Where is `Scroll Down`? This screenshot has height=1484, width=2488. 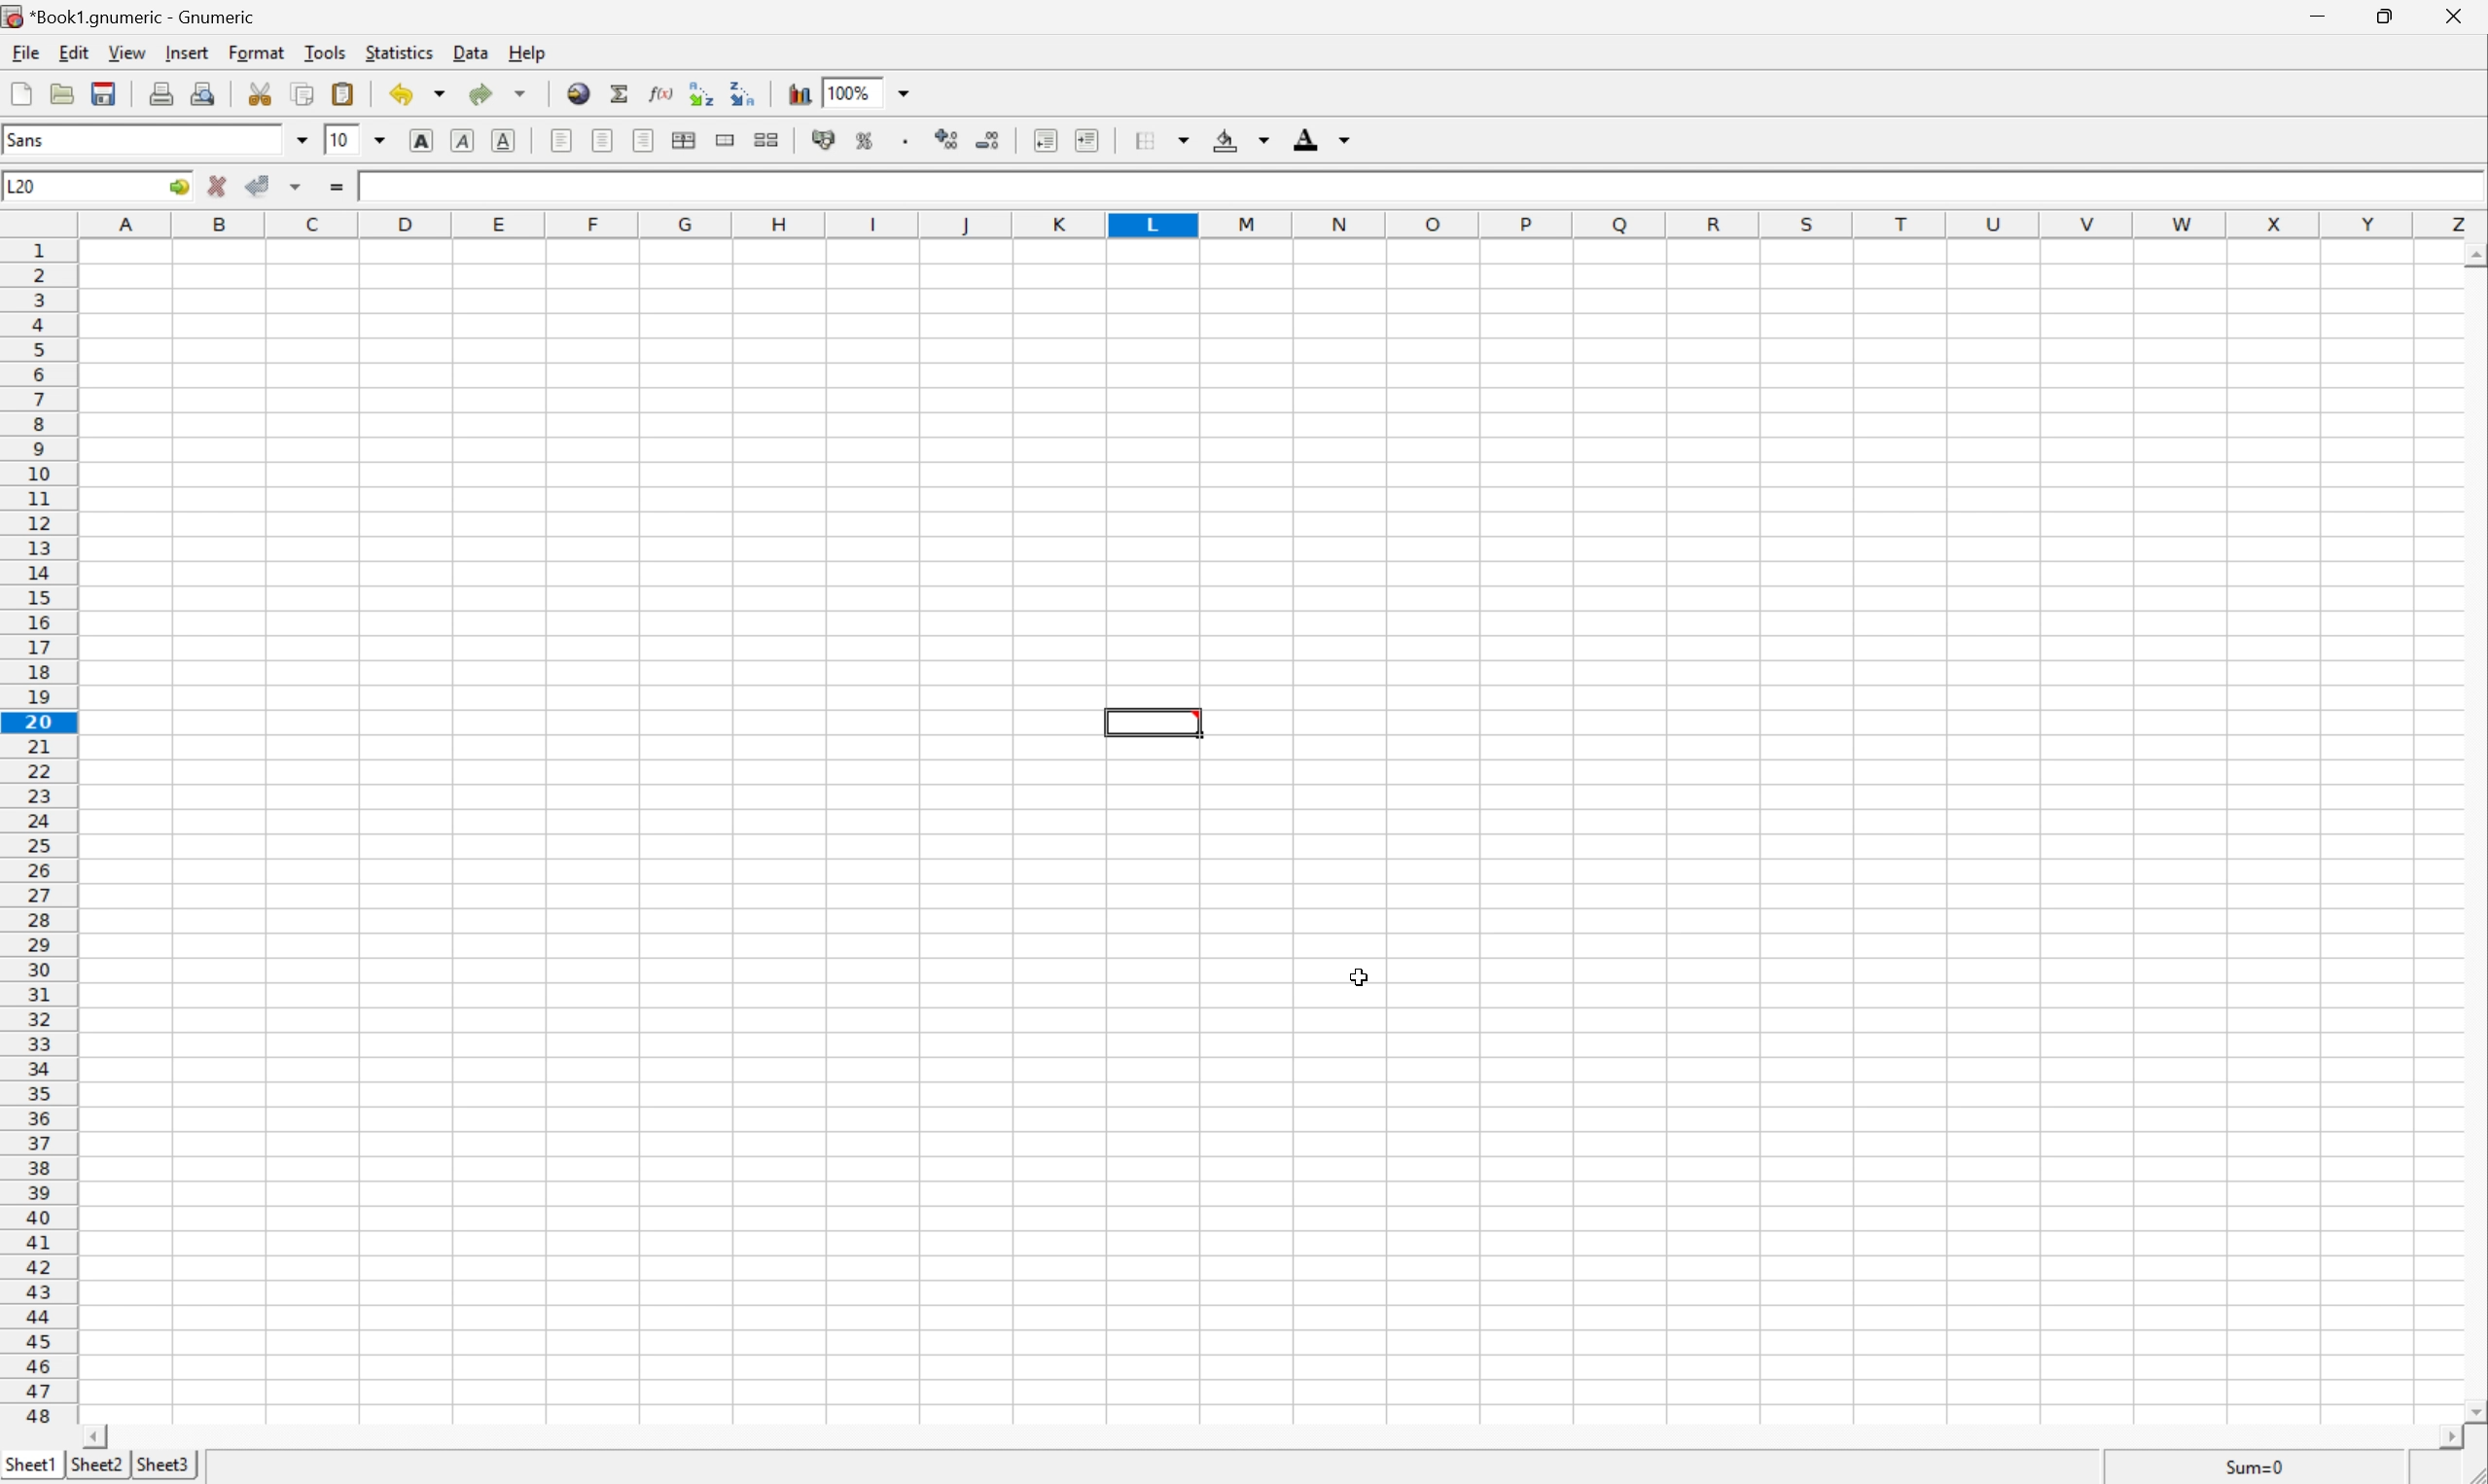
Scroll Down is located at coordinates (2471, 1407).